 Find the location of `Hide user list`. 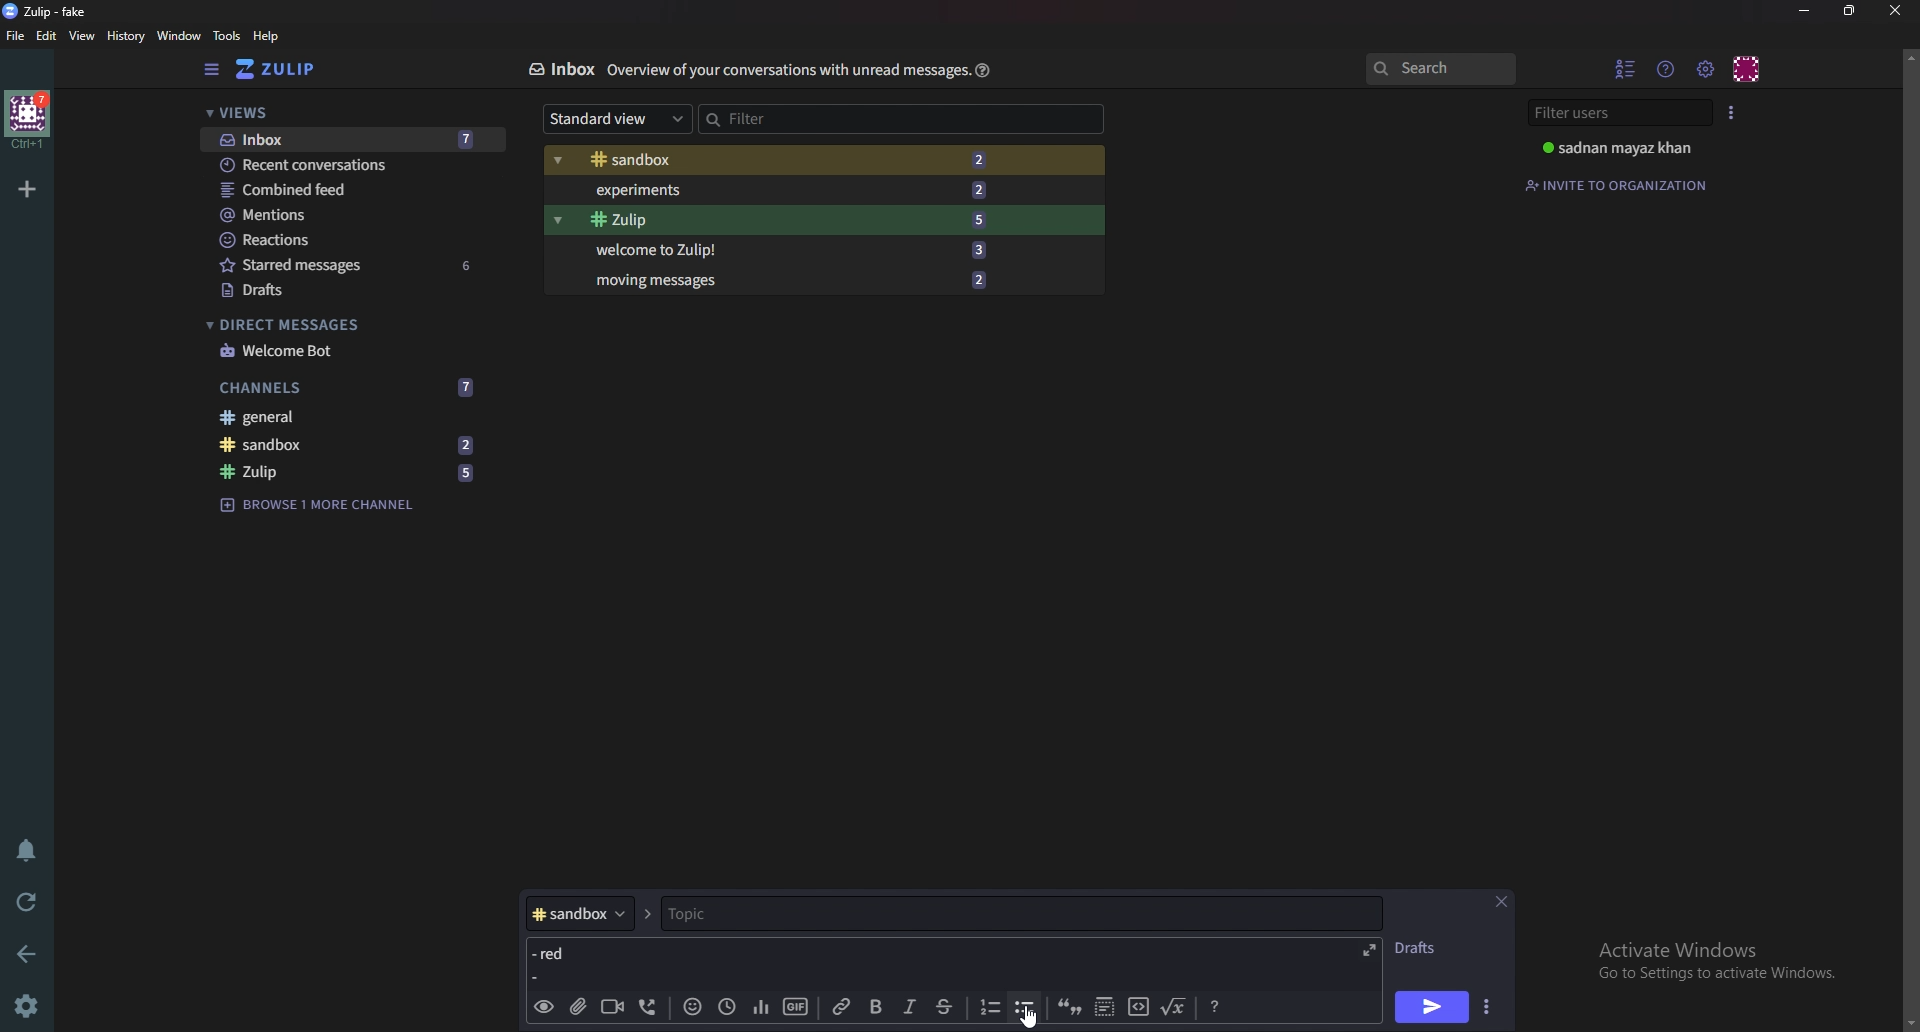

Hide user list is located at coordinates (1626, 68).